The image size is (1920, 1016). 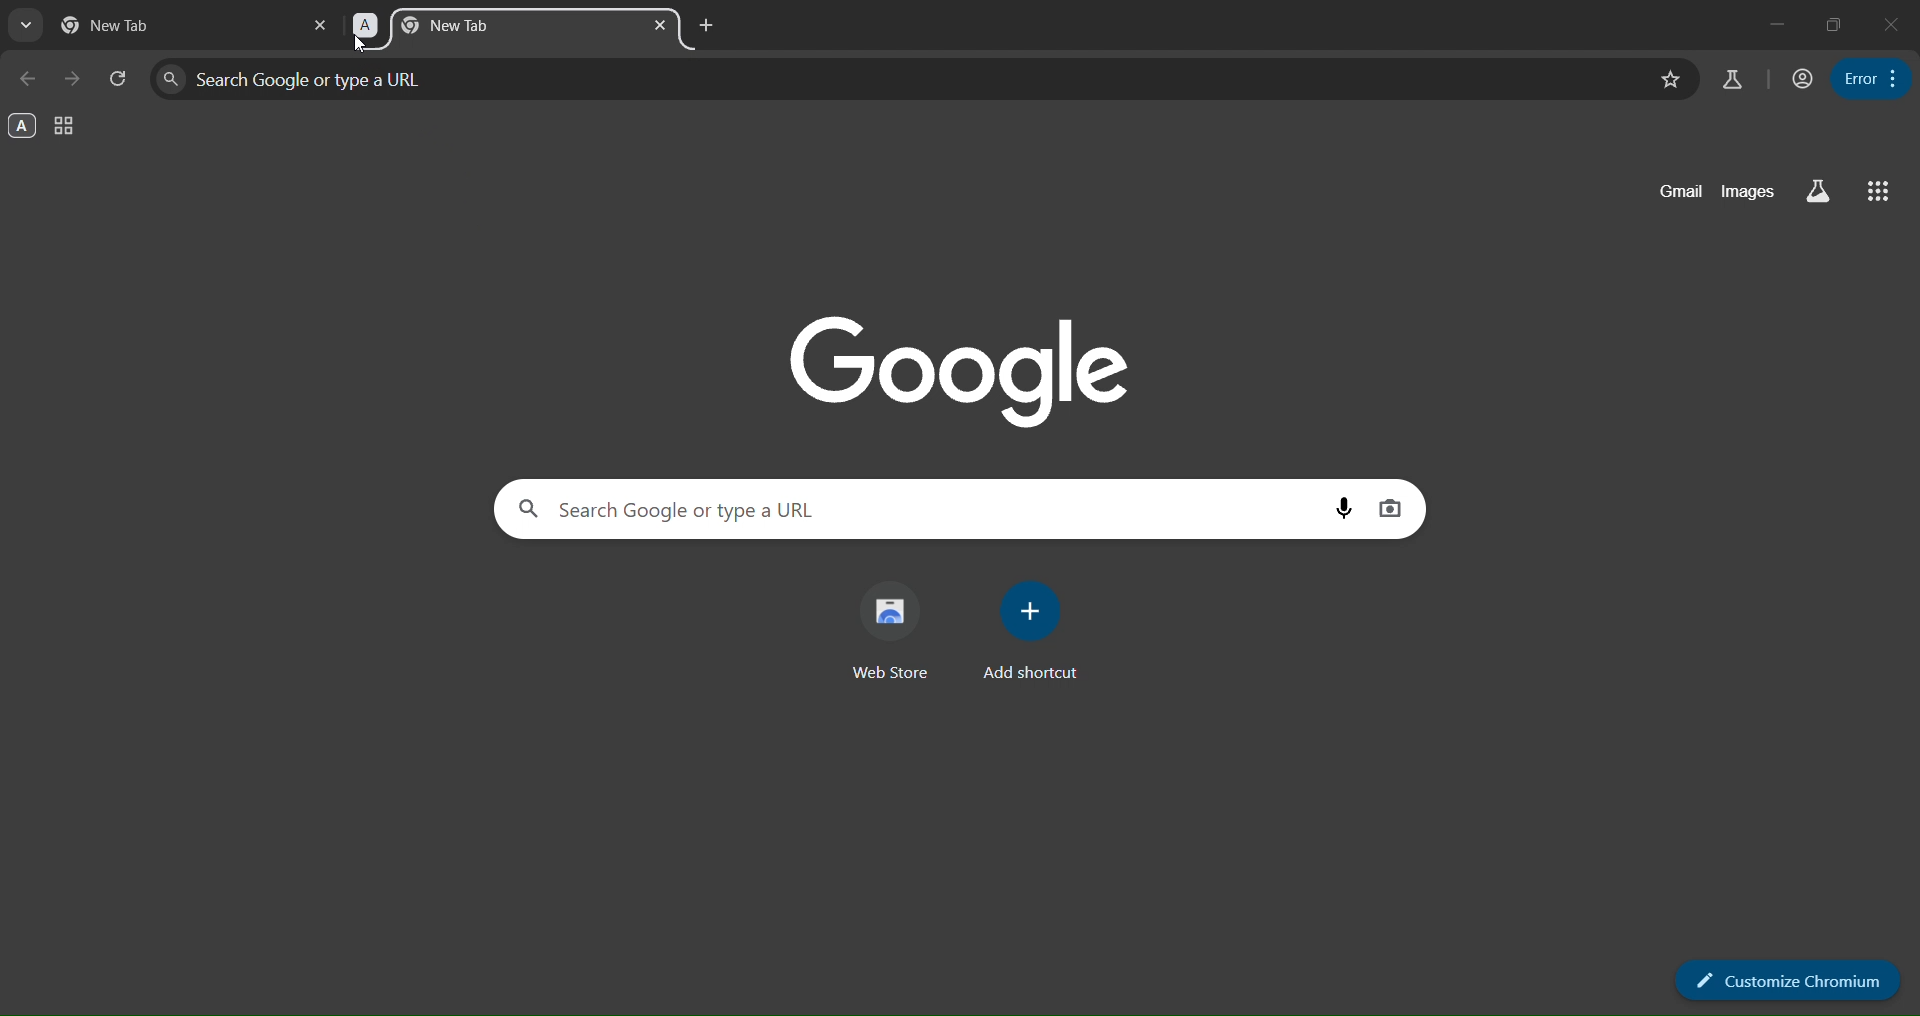 What do you see at coordinates (1673, 193) in the screenshot?
I see `gmail` at bounding box center [1673, 193].